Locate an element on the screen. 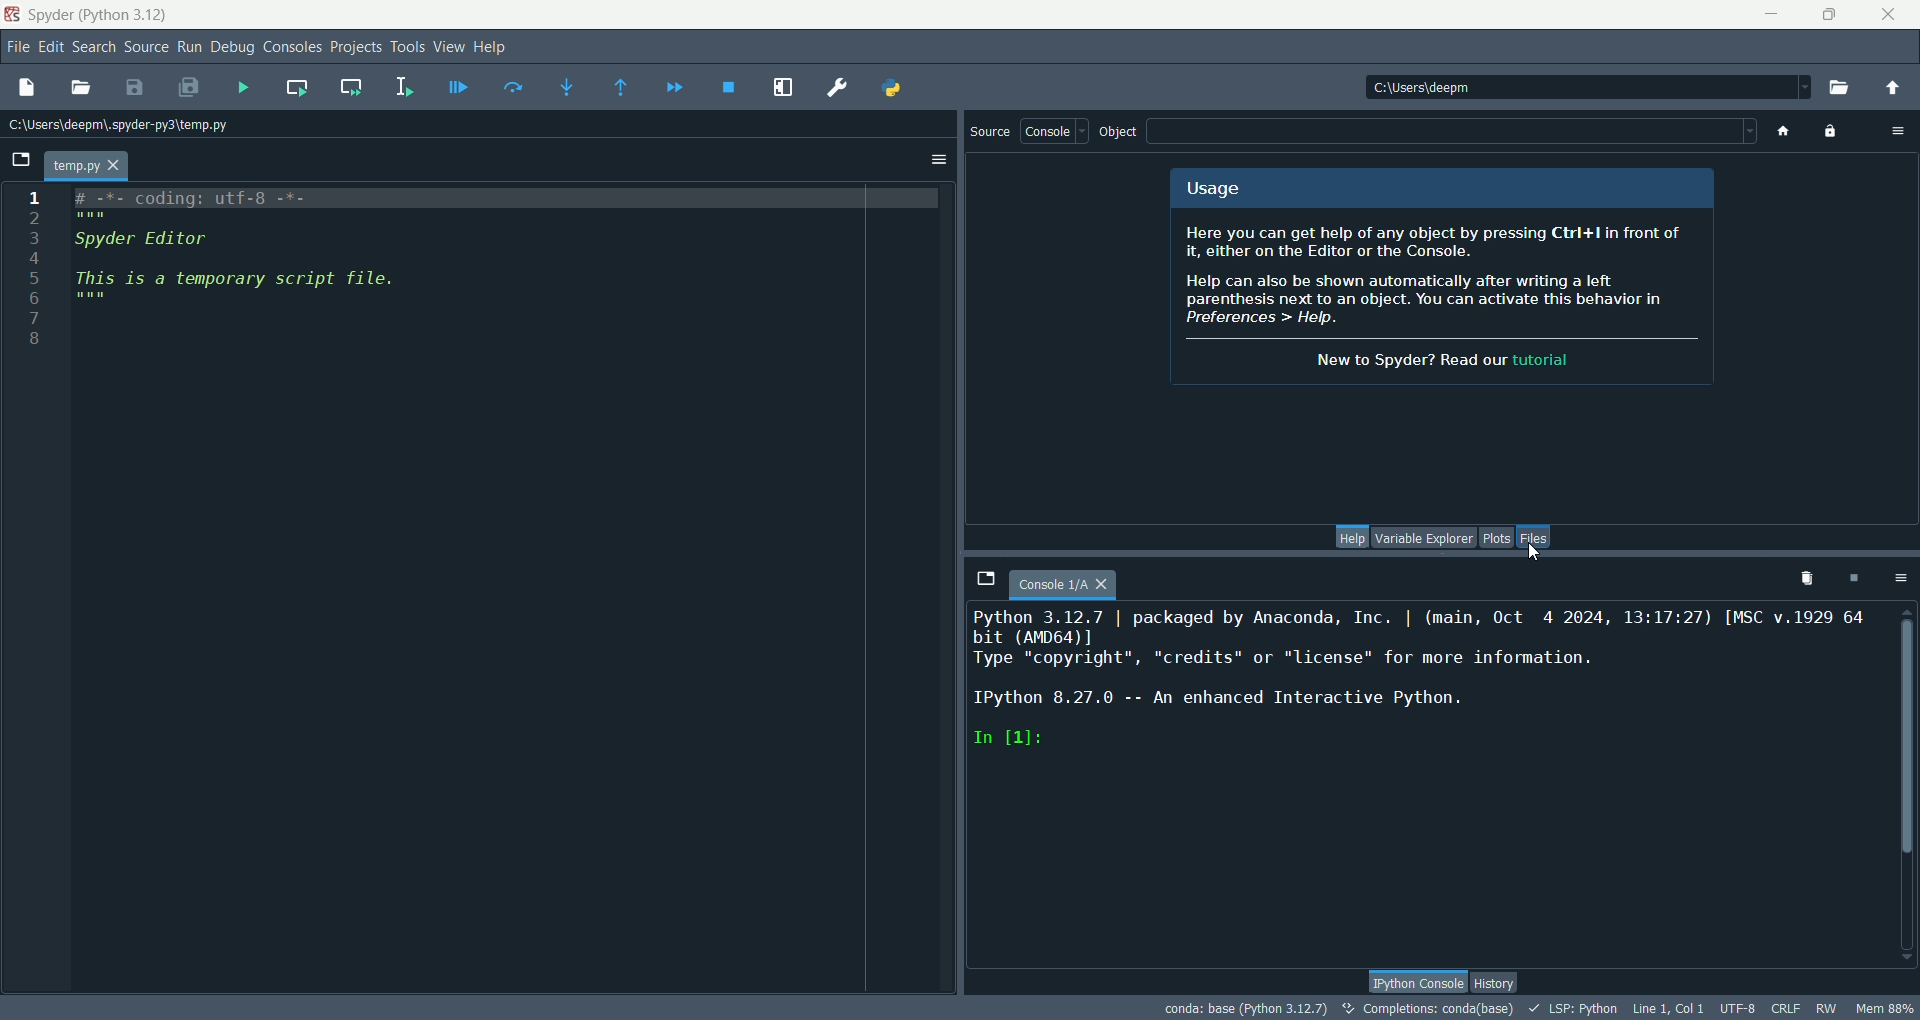 The image size is (1920, 1020). conda:base is located at coordinates (1247, 1008).